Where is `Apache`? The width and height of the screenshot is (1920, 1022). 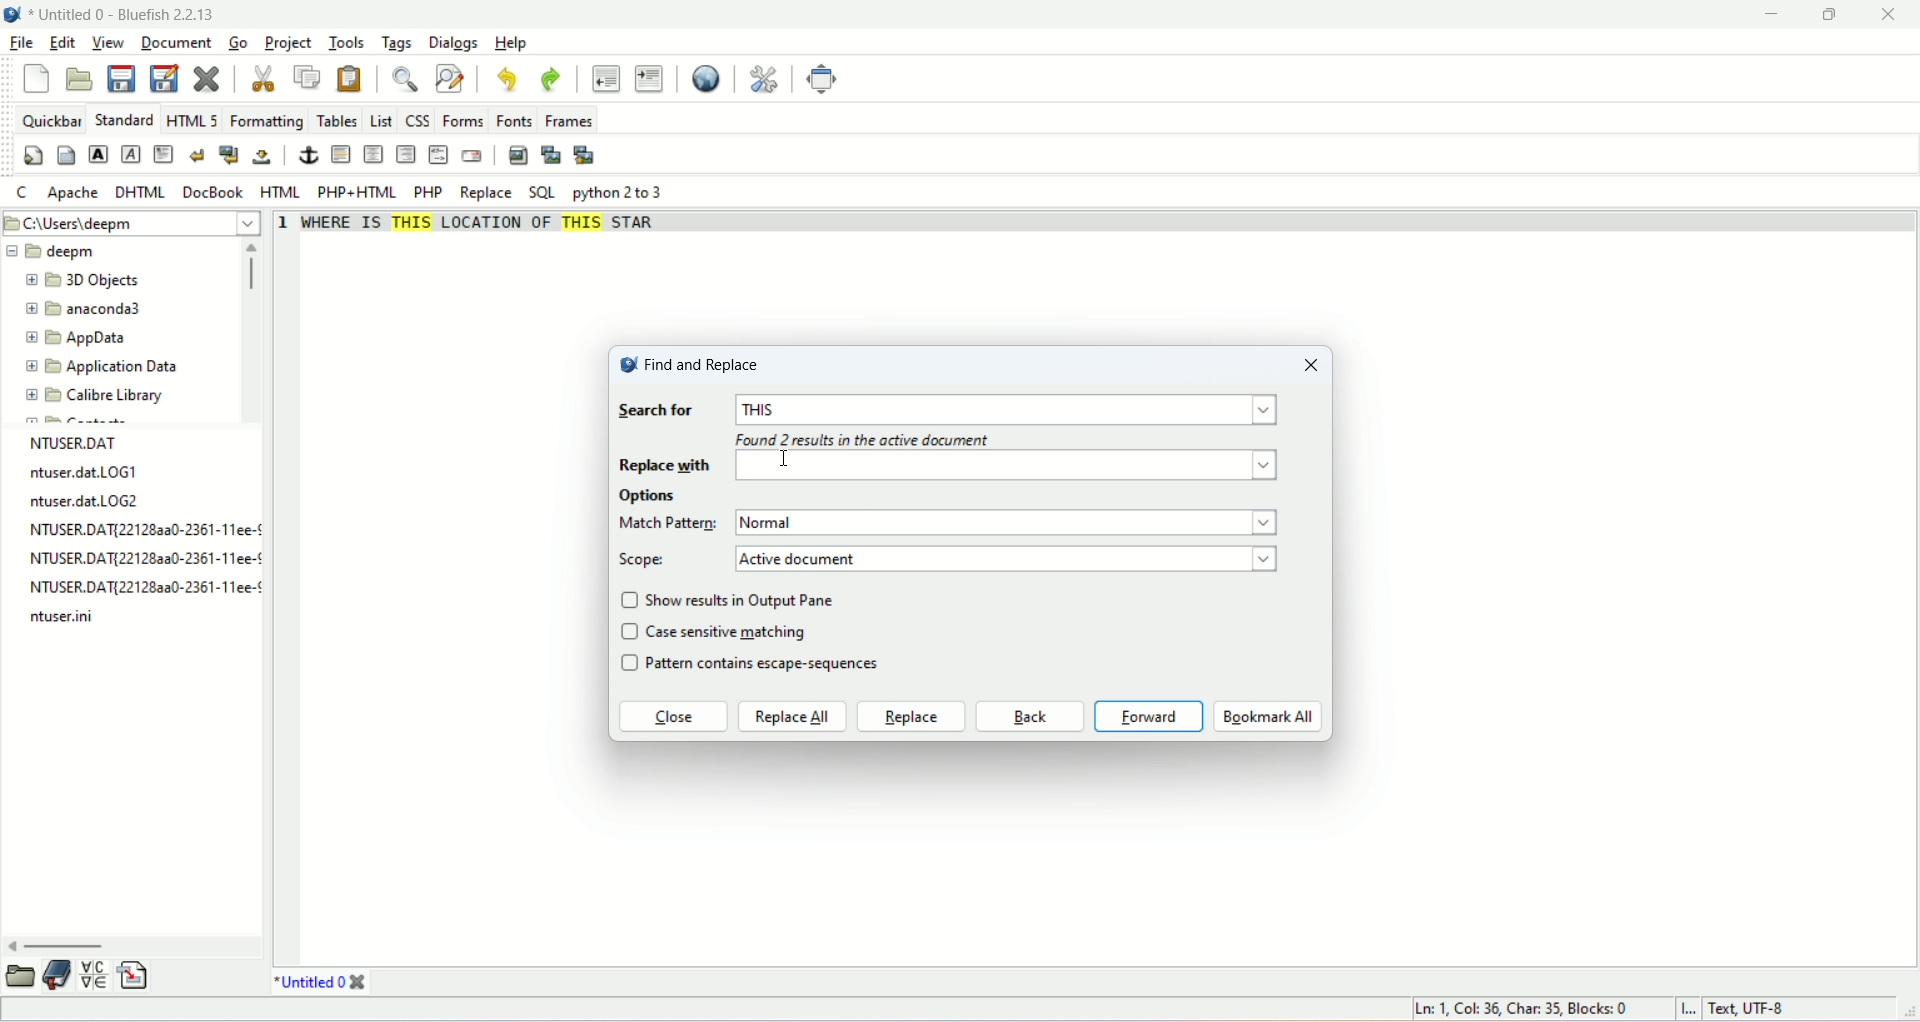 Apache is located at coordinates (70, 193).